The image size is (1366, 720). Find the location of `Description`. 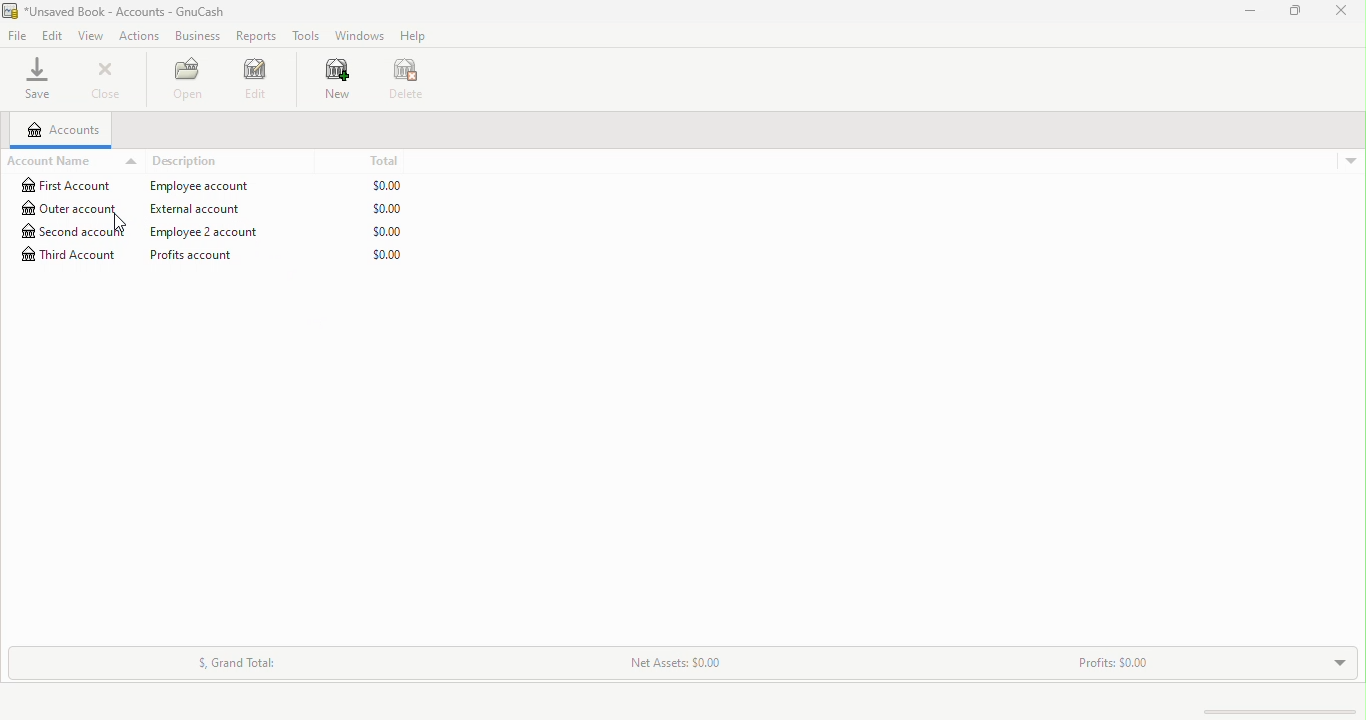

Description is located at coordinates (189, 162).